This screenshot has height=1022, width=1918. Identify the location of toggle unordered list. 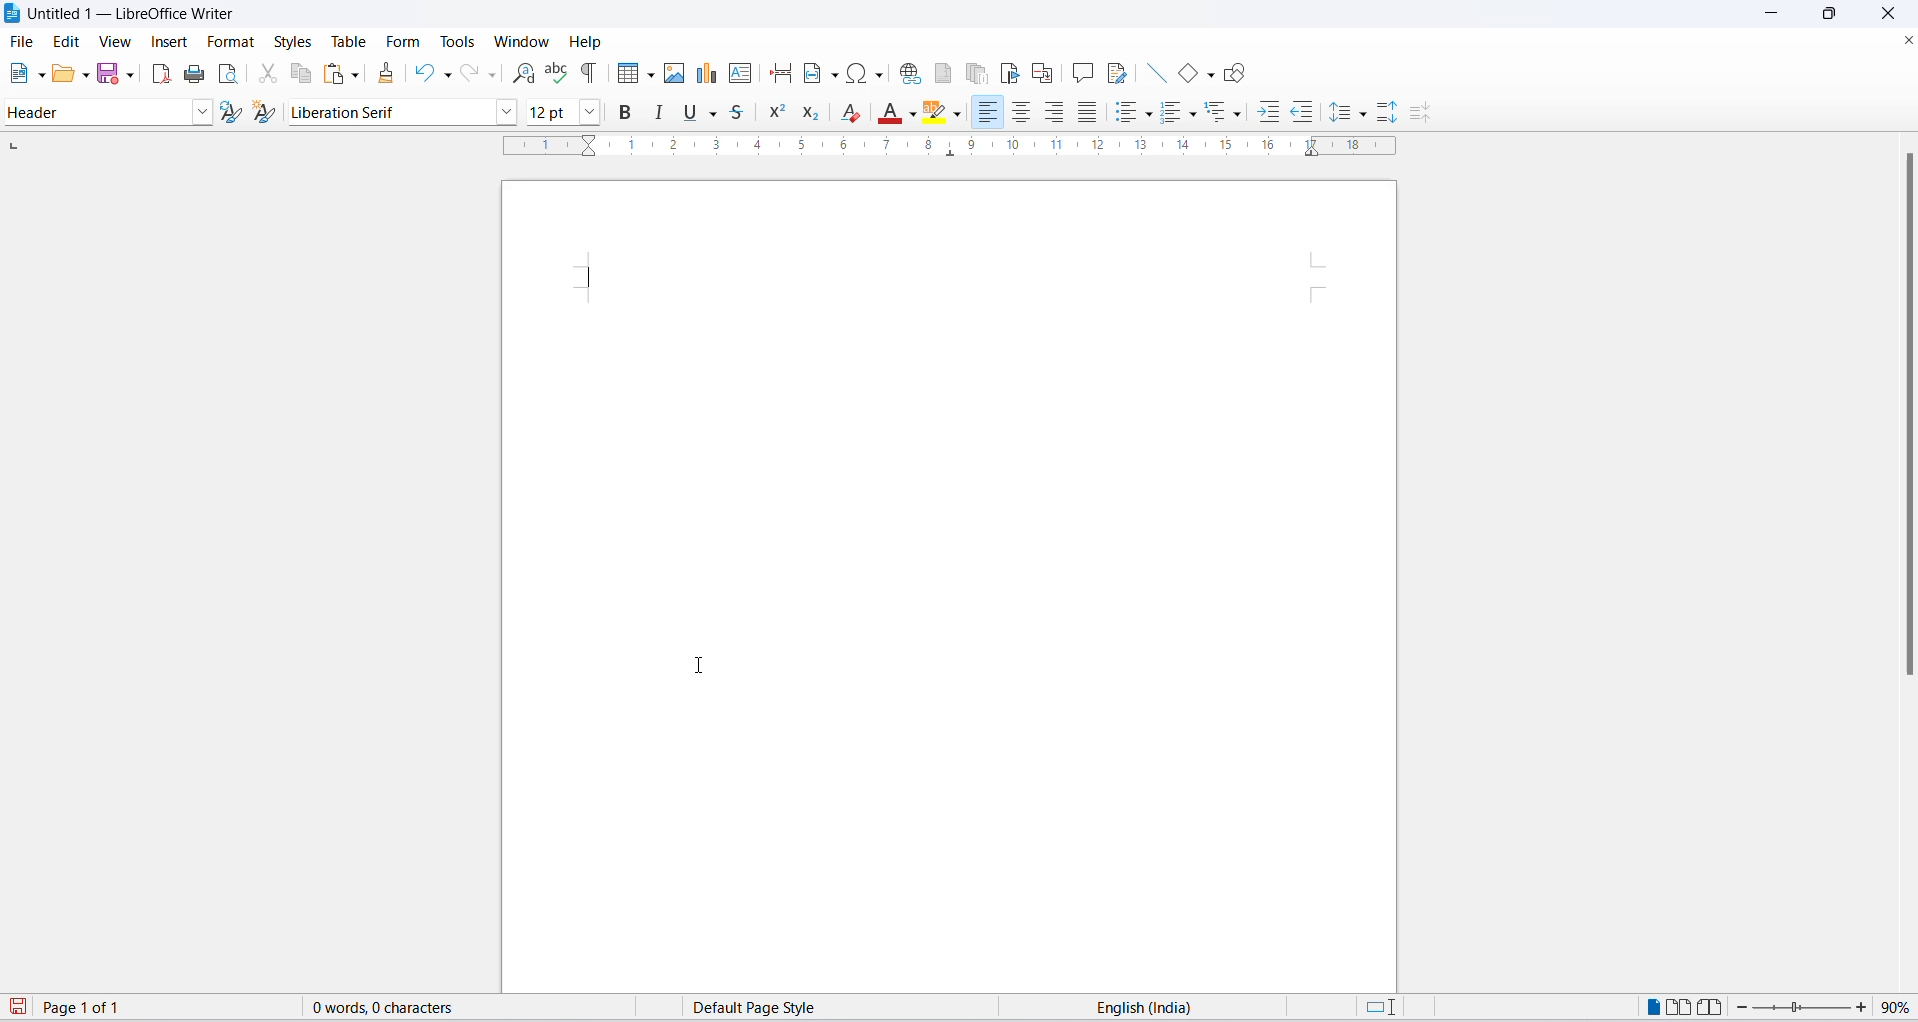
(1122, 113).